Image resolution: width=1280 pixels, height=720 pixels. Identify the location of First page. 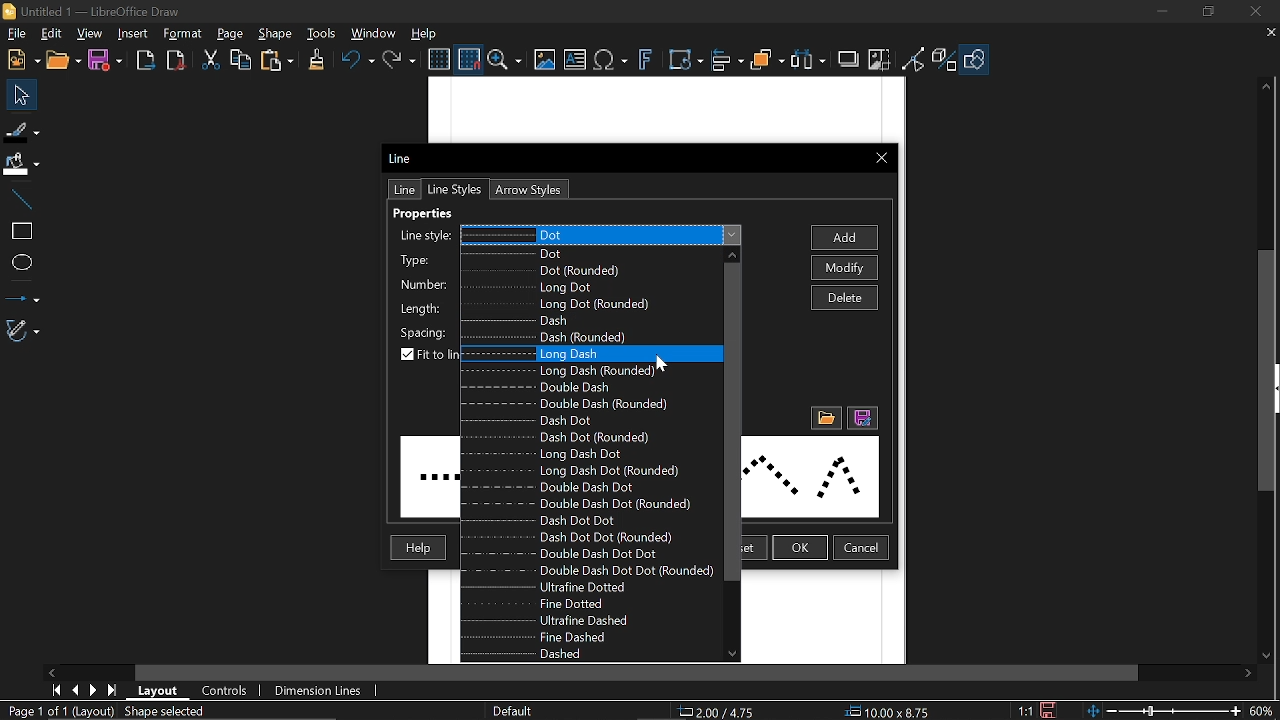
(57, 690).